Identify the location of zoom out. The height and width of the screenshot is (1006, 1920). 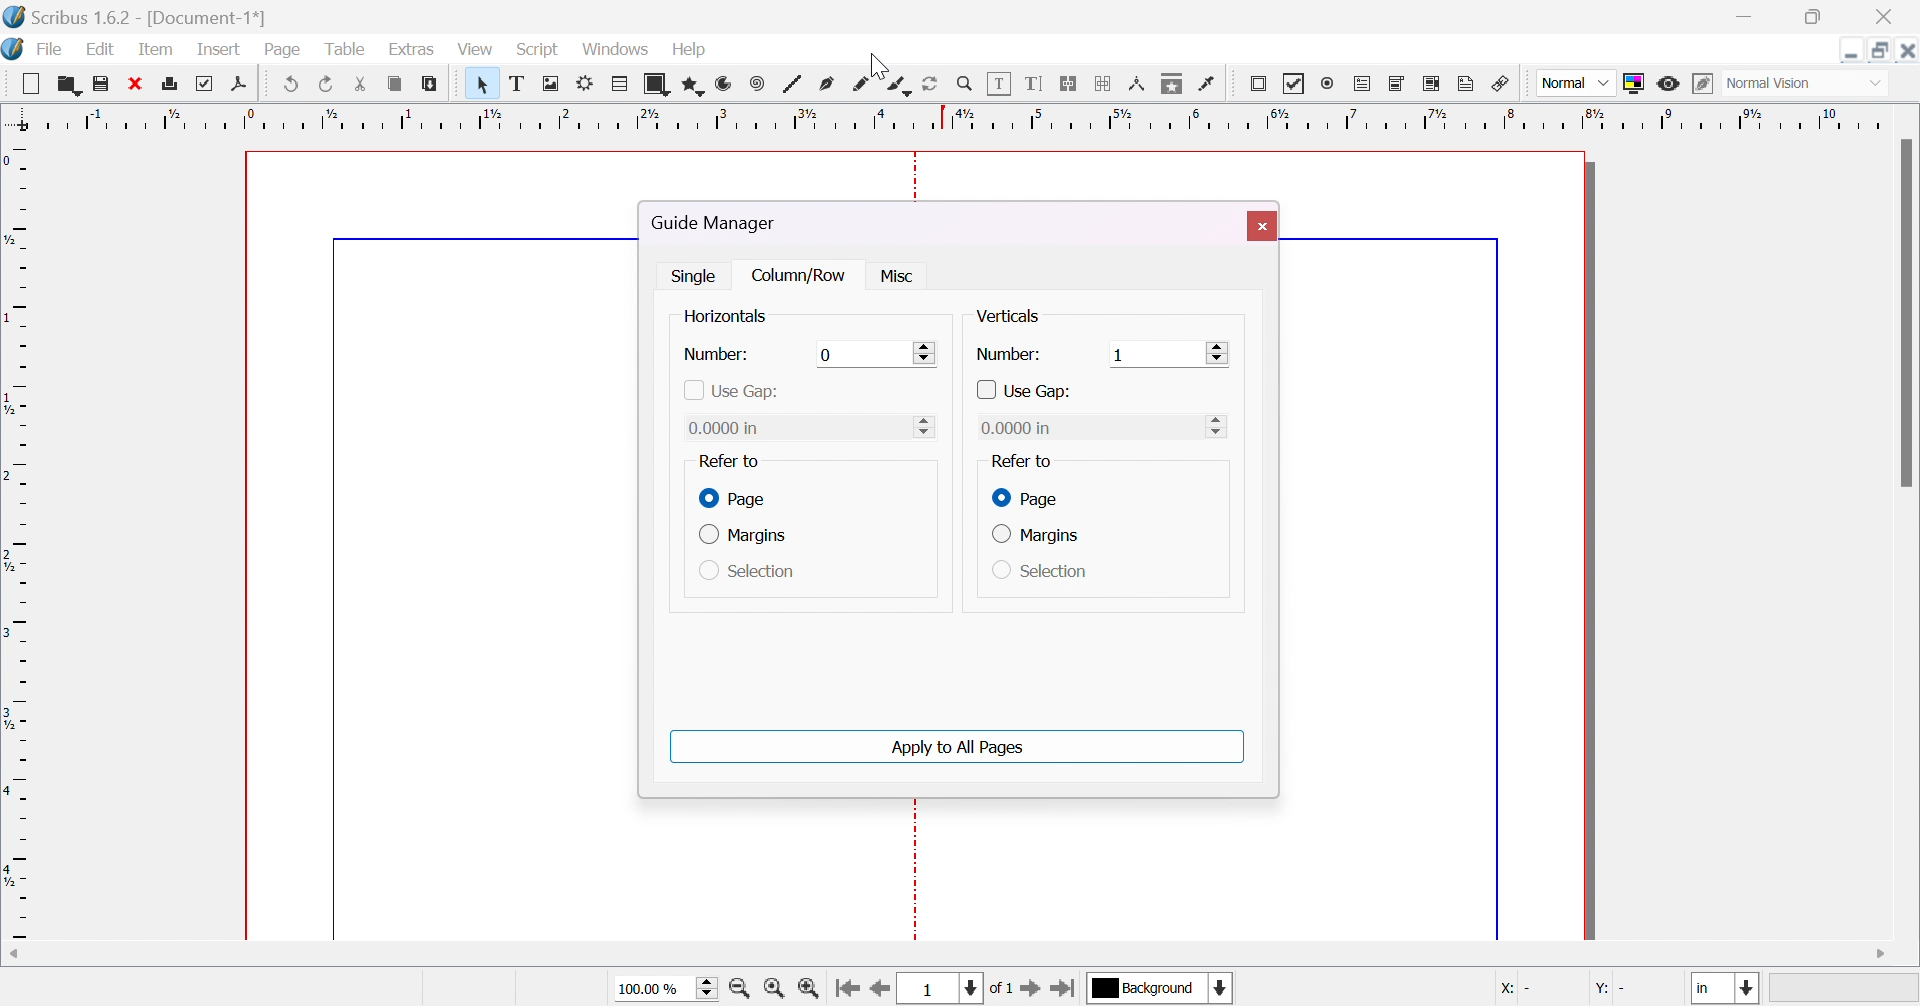
(743, 987).